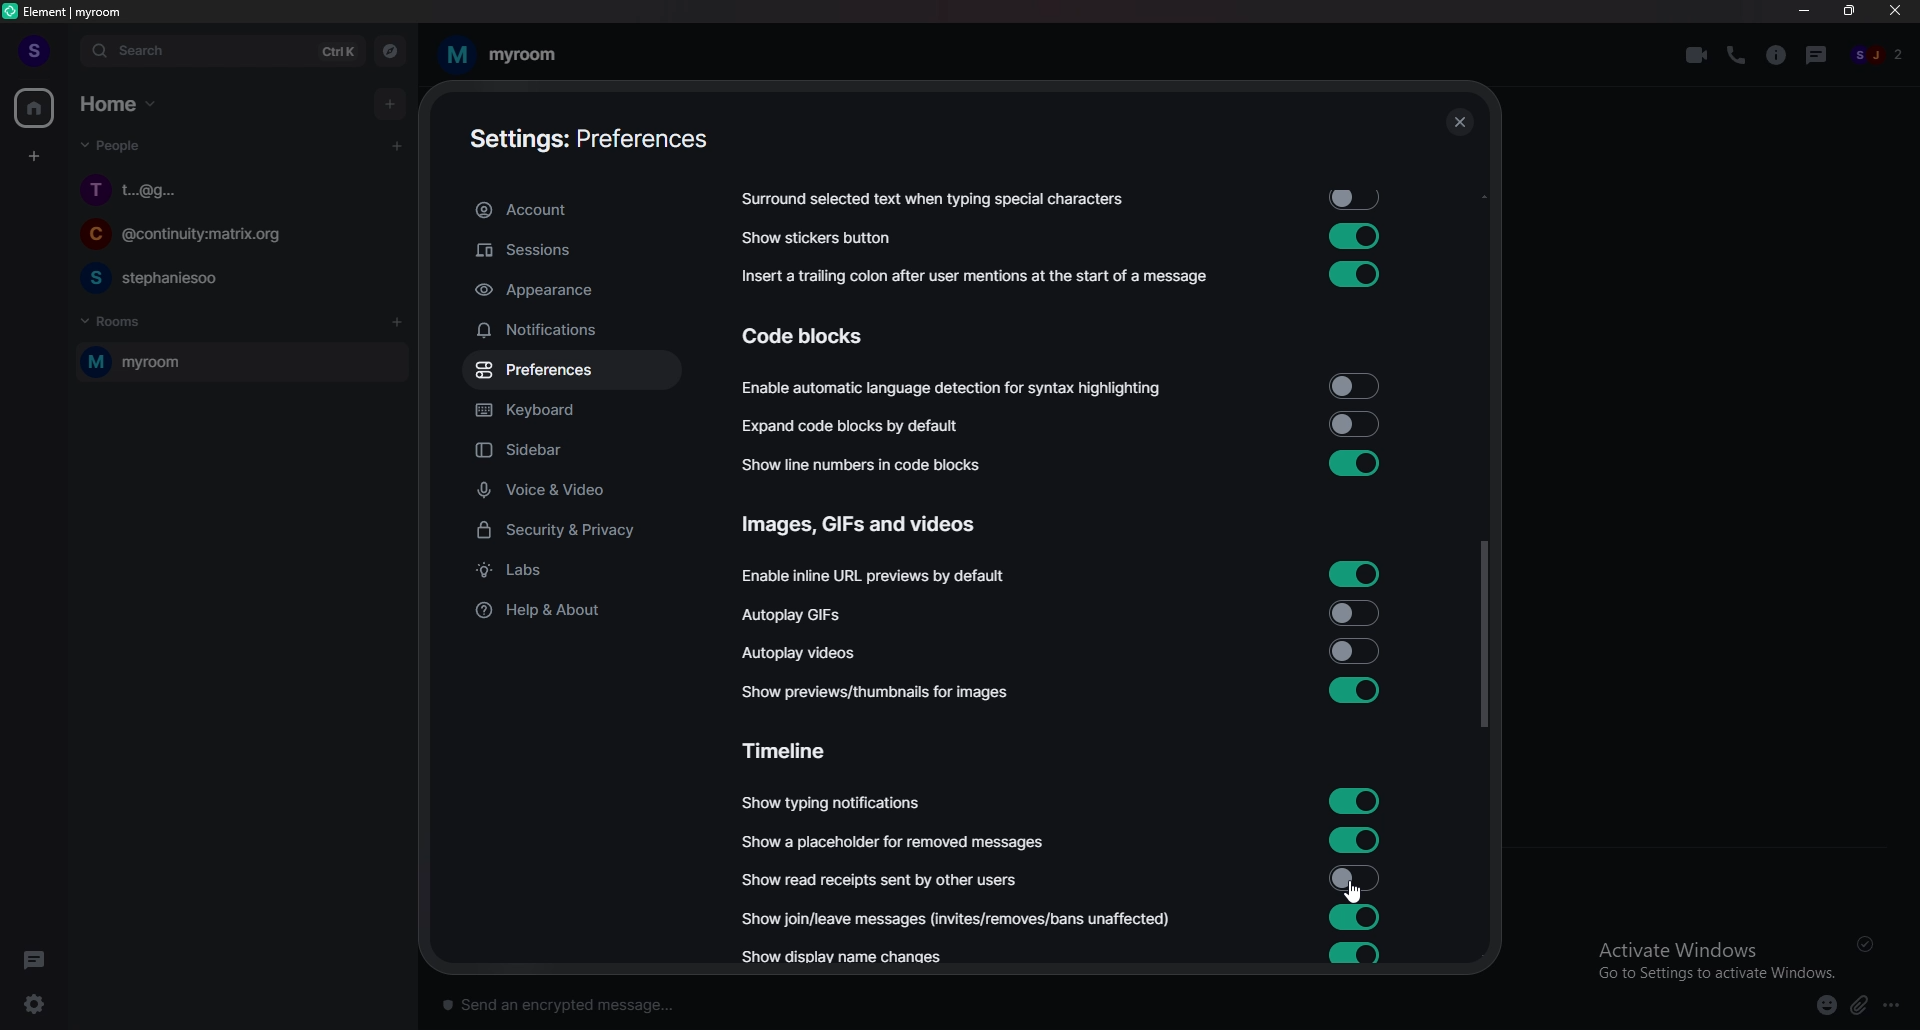  I want to click on more options, so click(1897, 1006).